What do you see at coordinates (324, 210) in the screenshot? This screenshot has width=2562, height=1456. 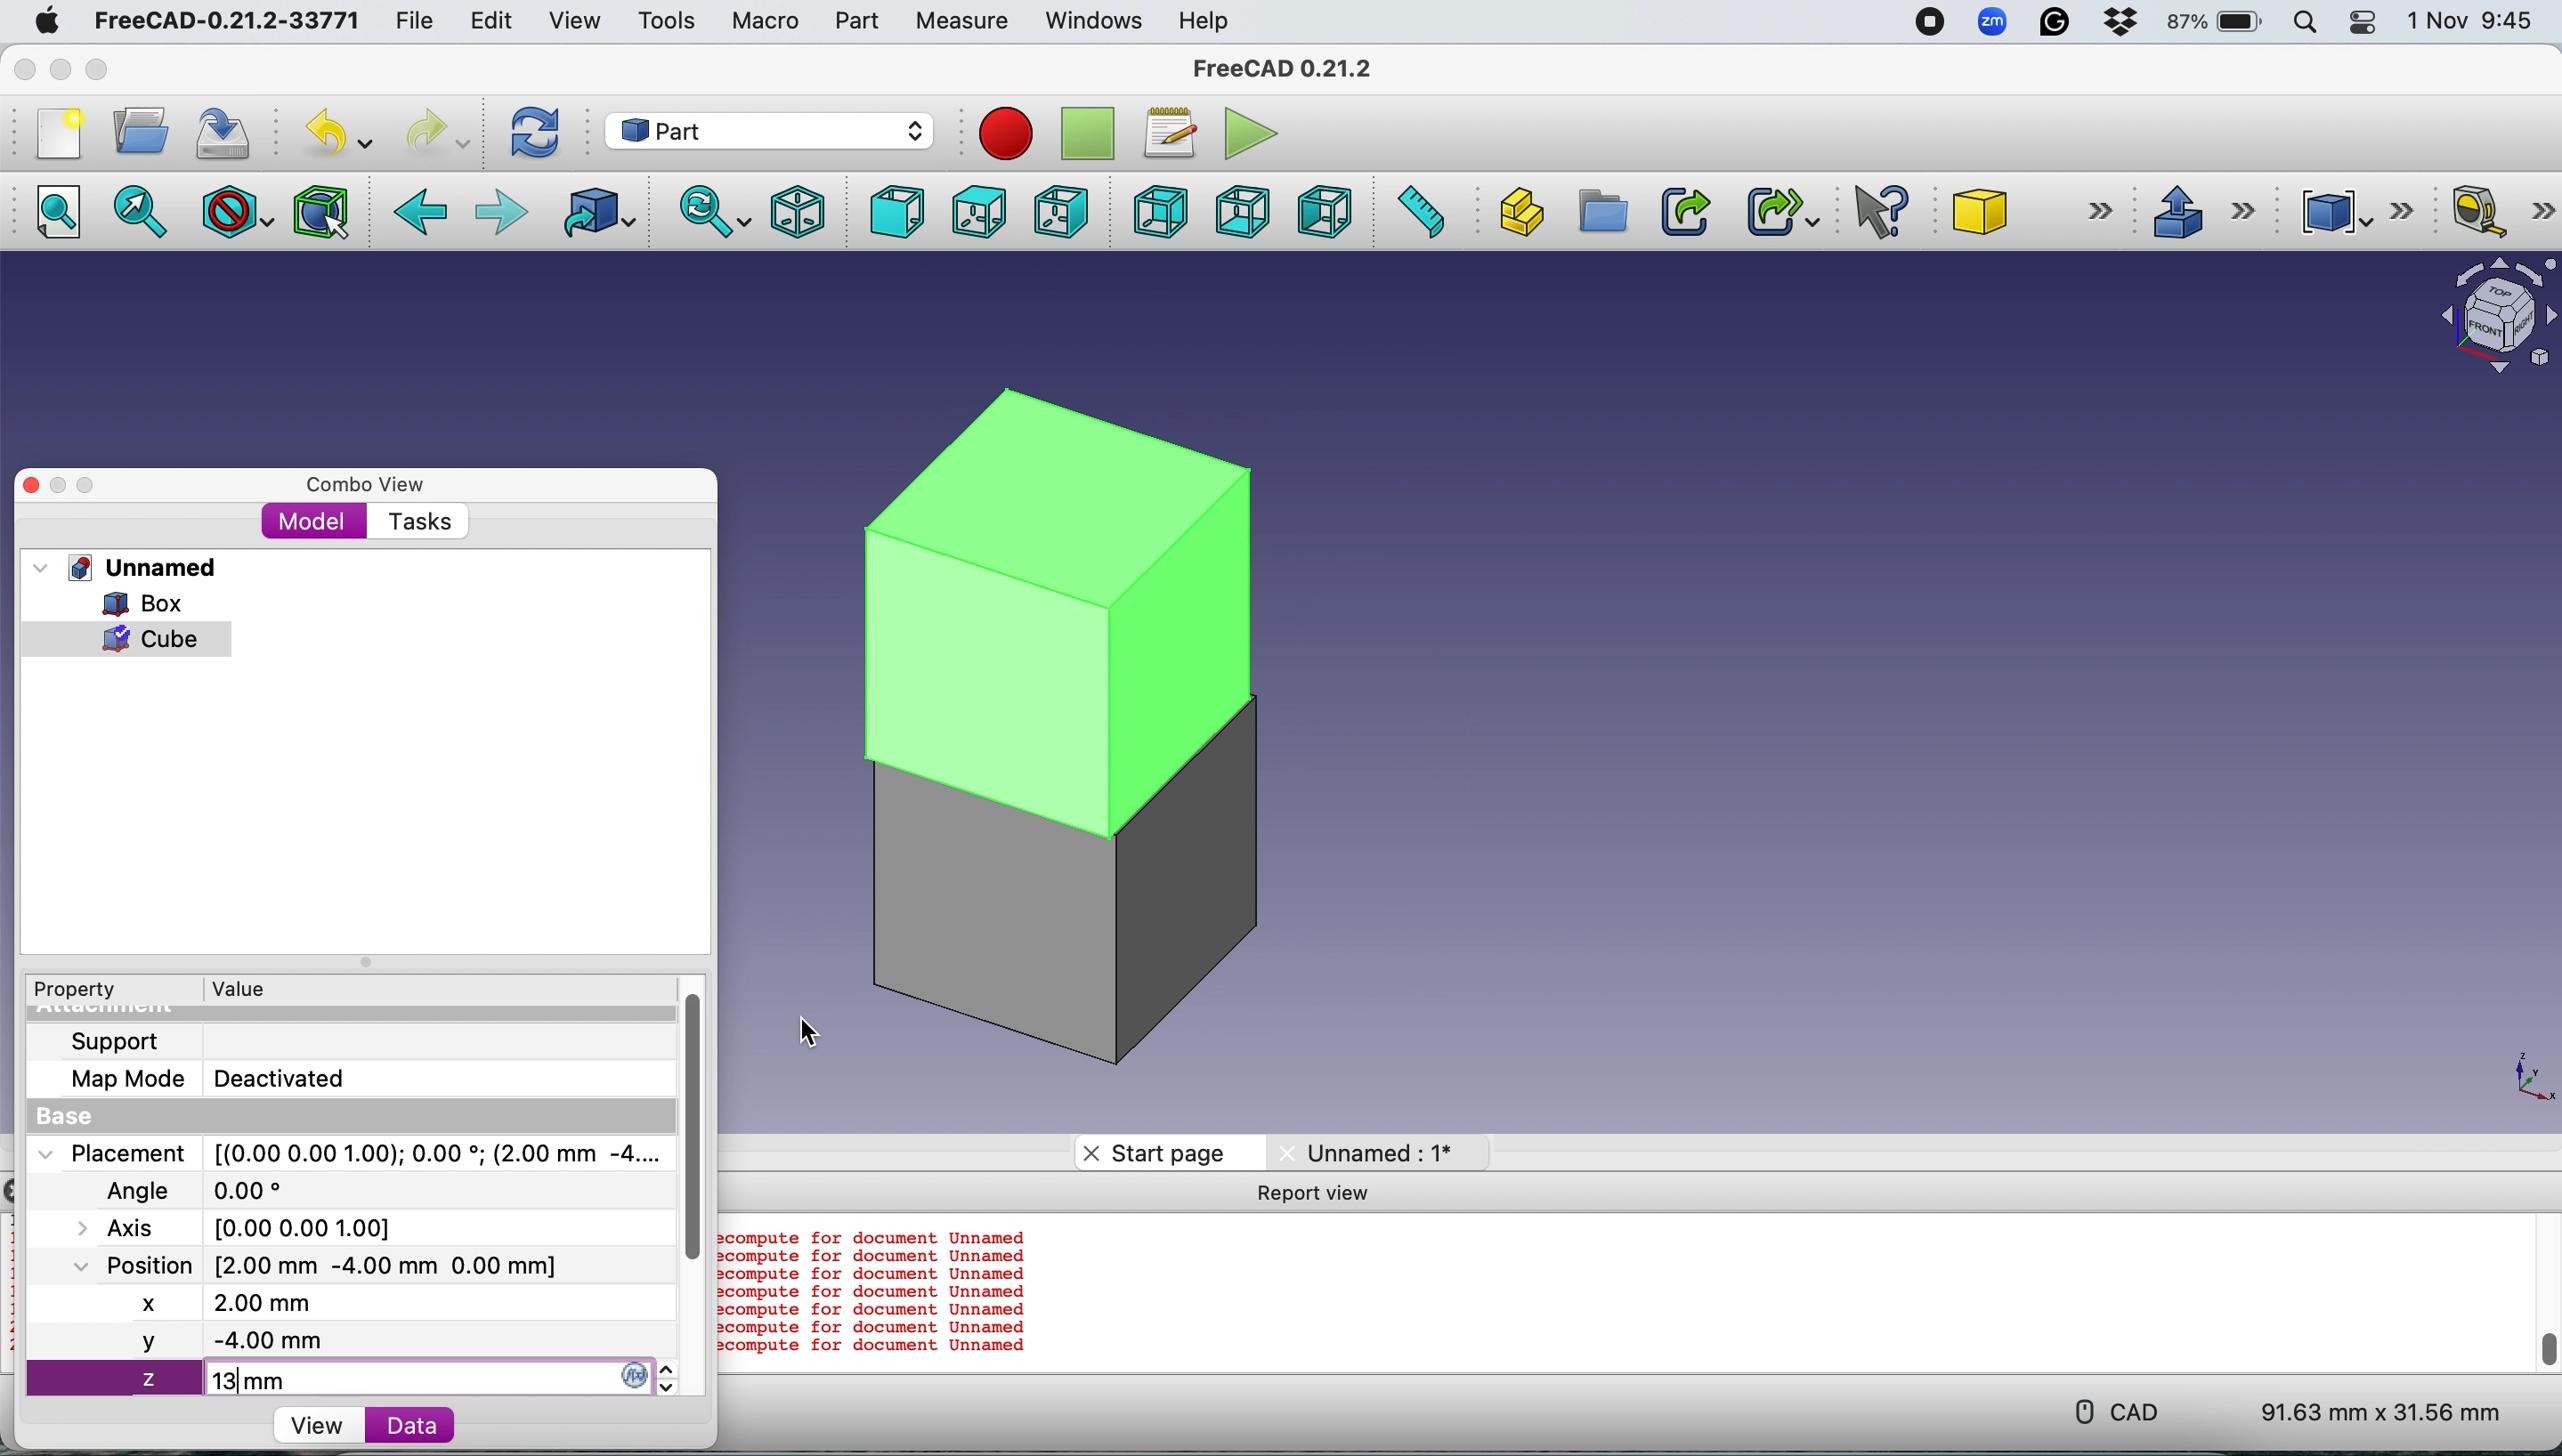 I see `Bounding box` at bounding box center [324, 210].